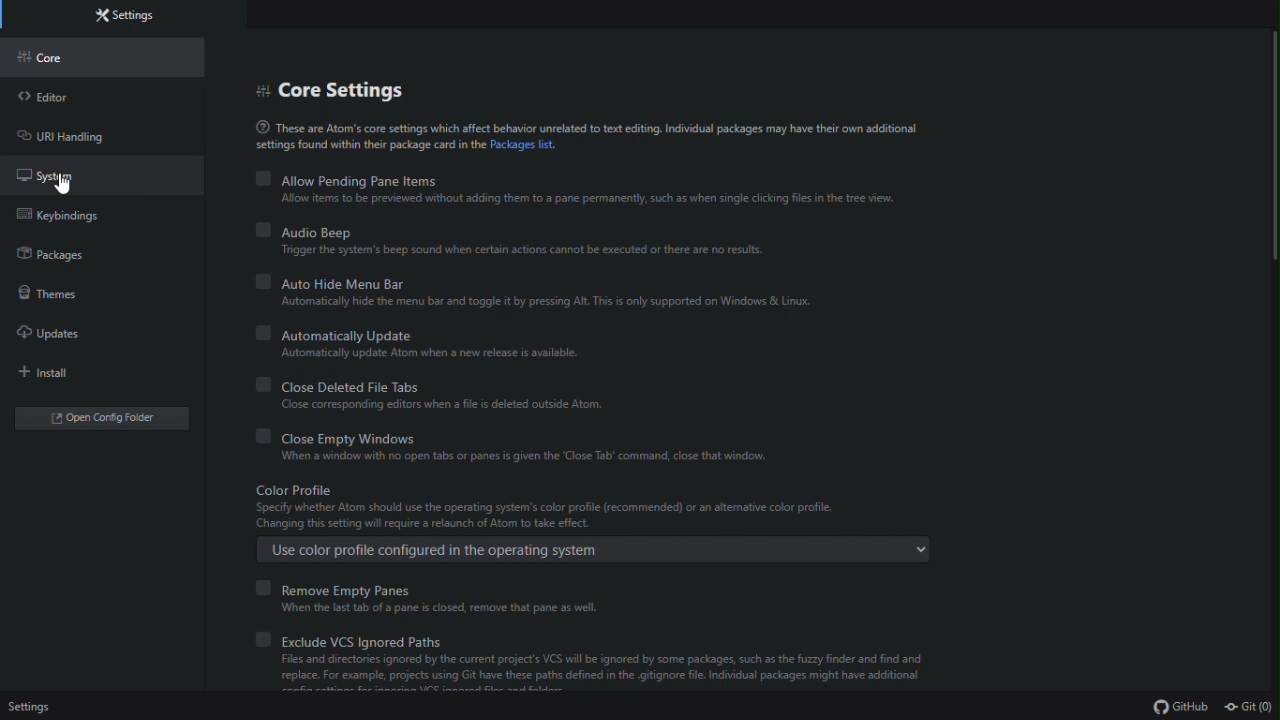  Describe the element at coordinates (617, 677) in the screenshot. I see `[Files and directories ignored by the current project's VCS wil be ignored by some packages, such as the fuzzy finder and find and
replace. For example, projects using Git have these path defined nthe gitignore fle. Indidual packages might have addtional` at that location.